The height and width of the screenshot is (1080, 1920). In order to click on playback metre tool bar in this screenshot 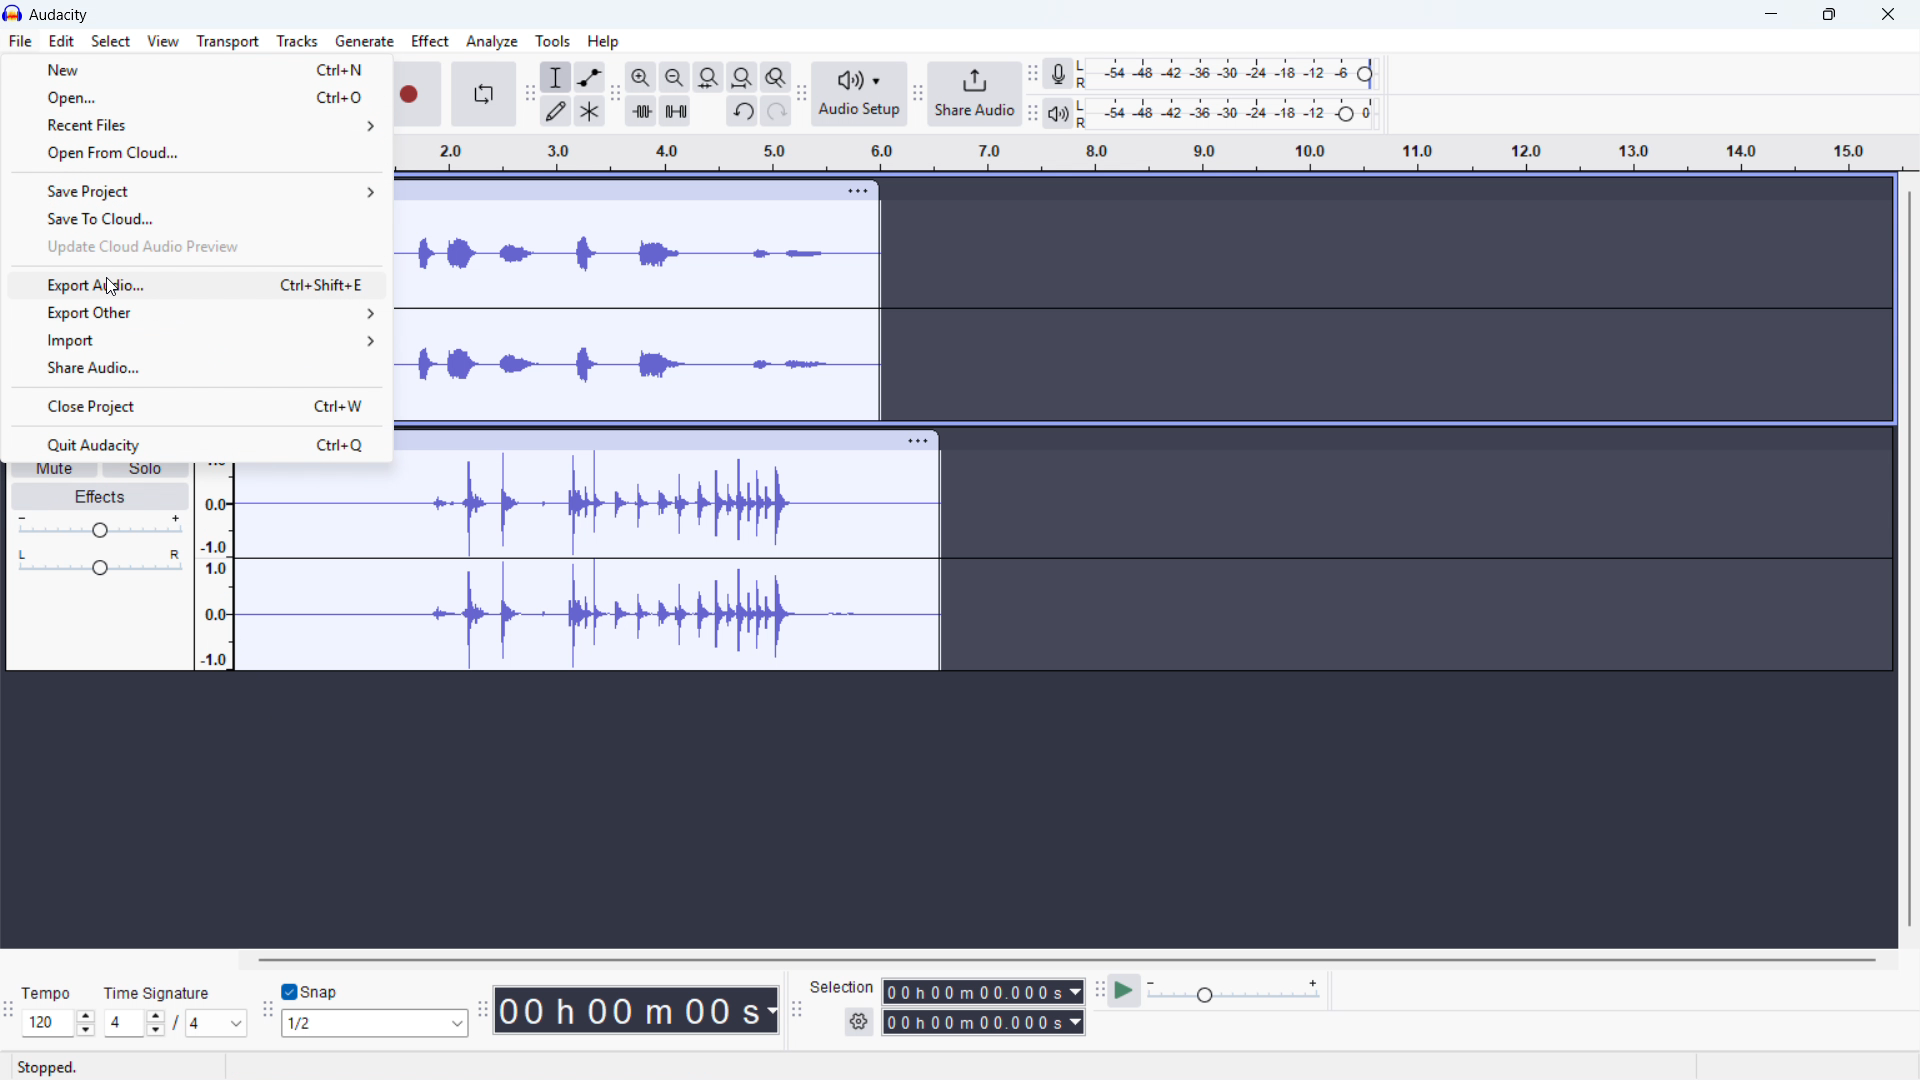, I will do `click(1032, 114)`.